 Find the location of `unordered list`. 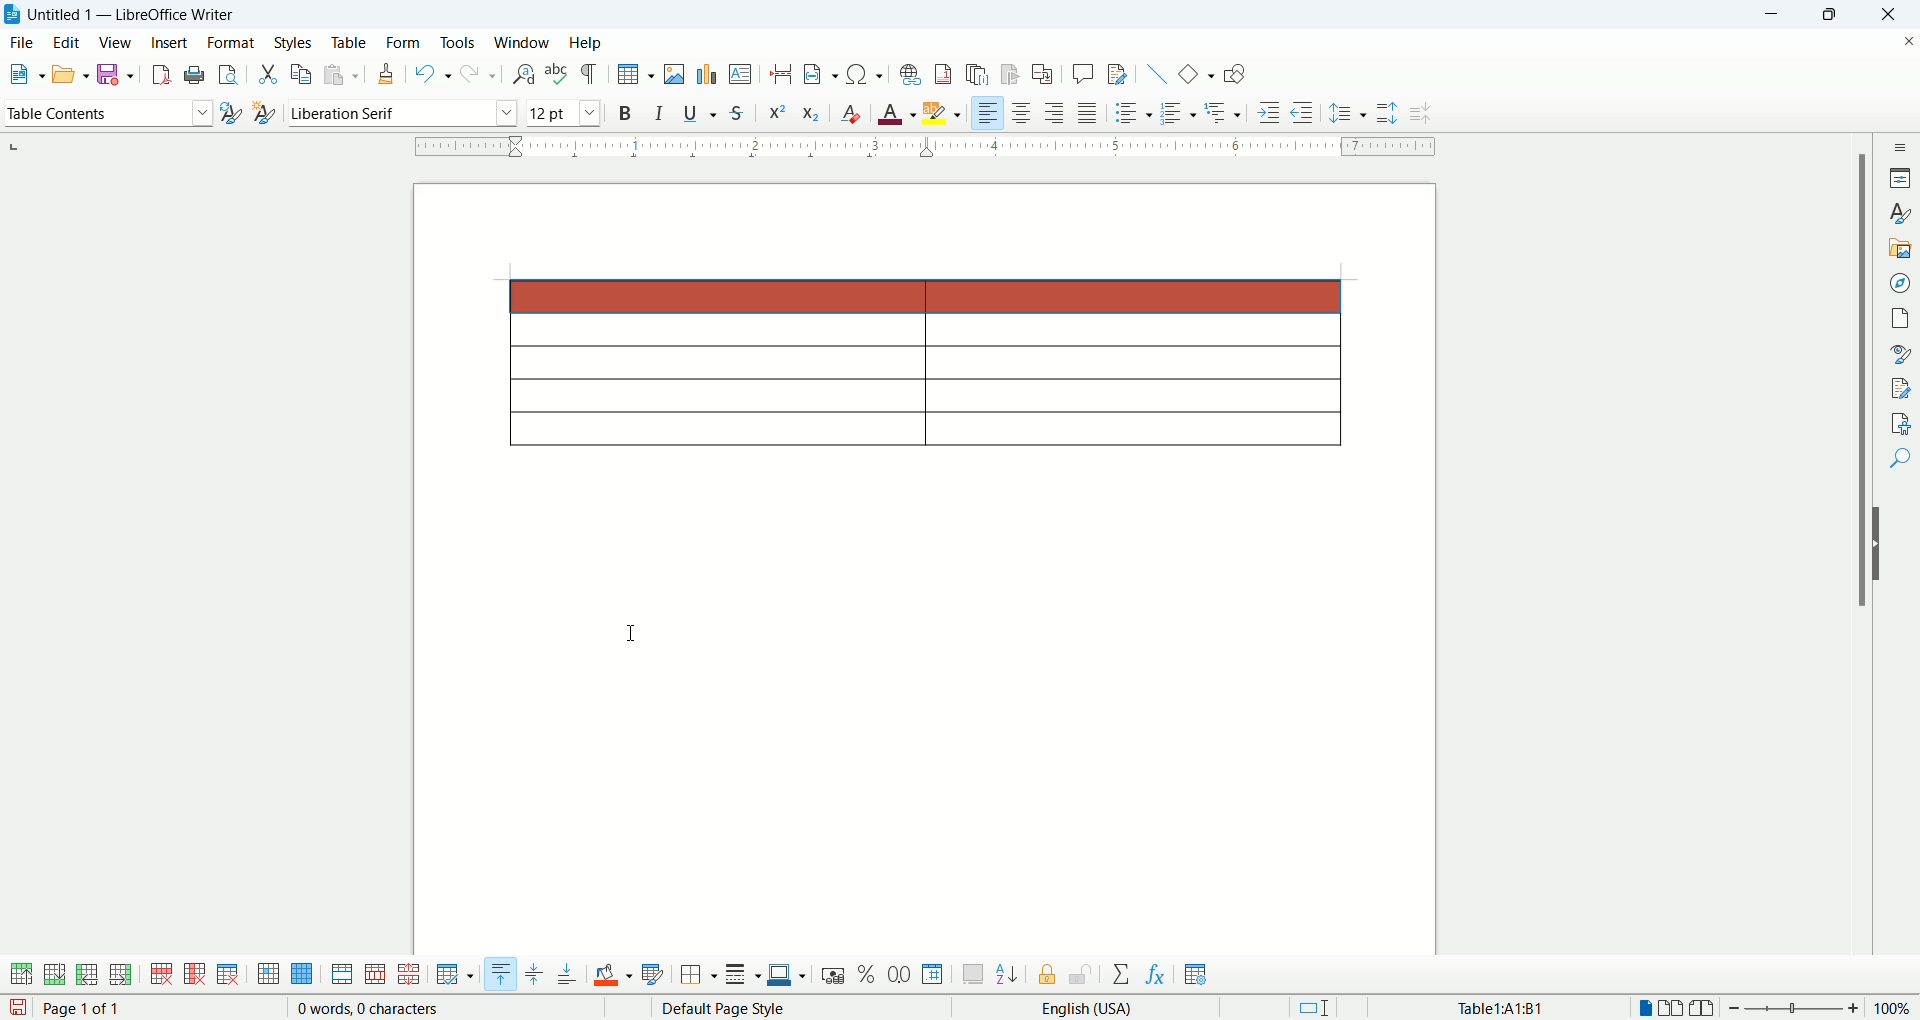

unordered list is located at coordinates (1132, 112).